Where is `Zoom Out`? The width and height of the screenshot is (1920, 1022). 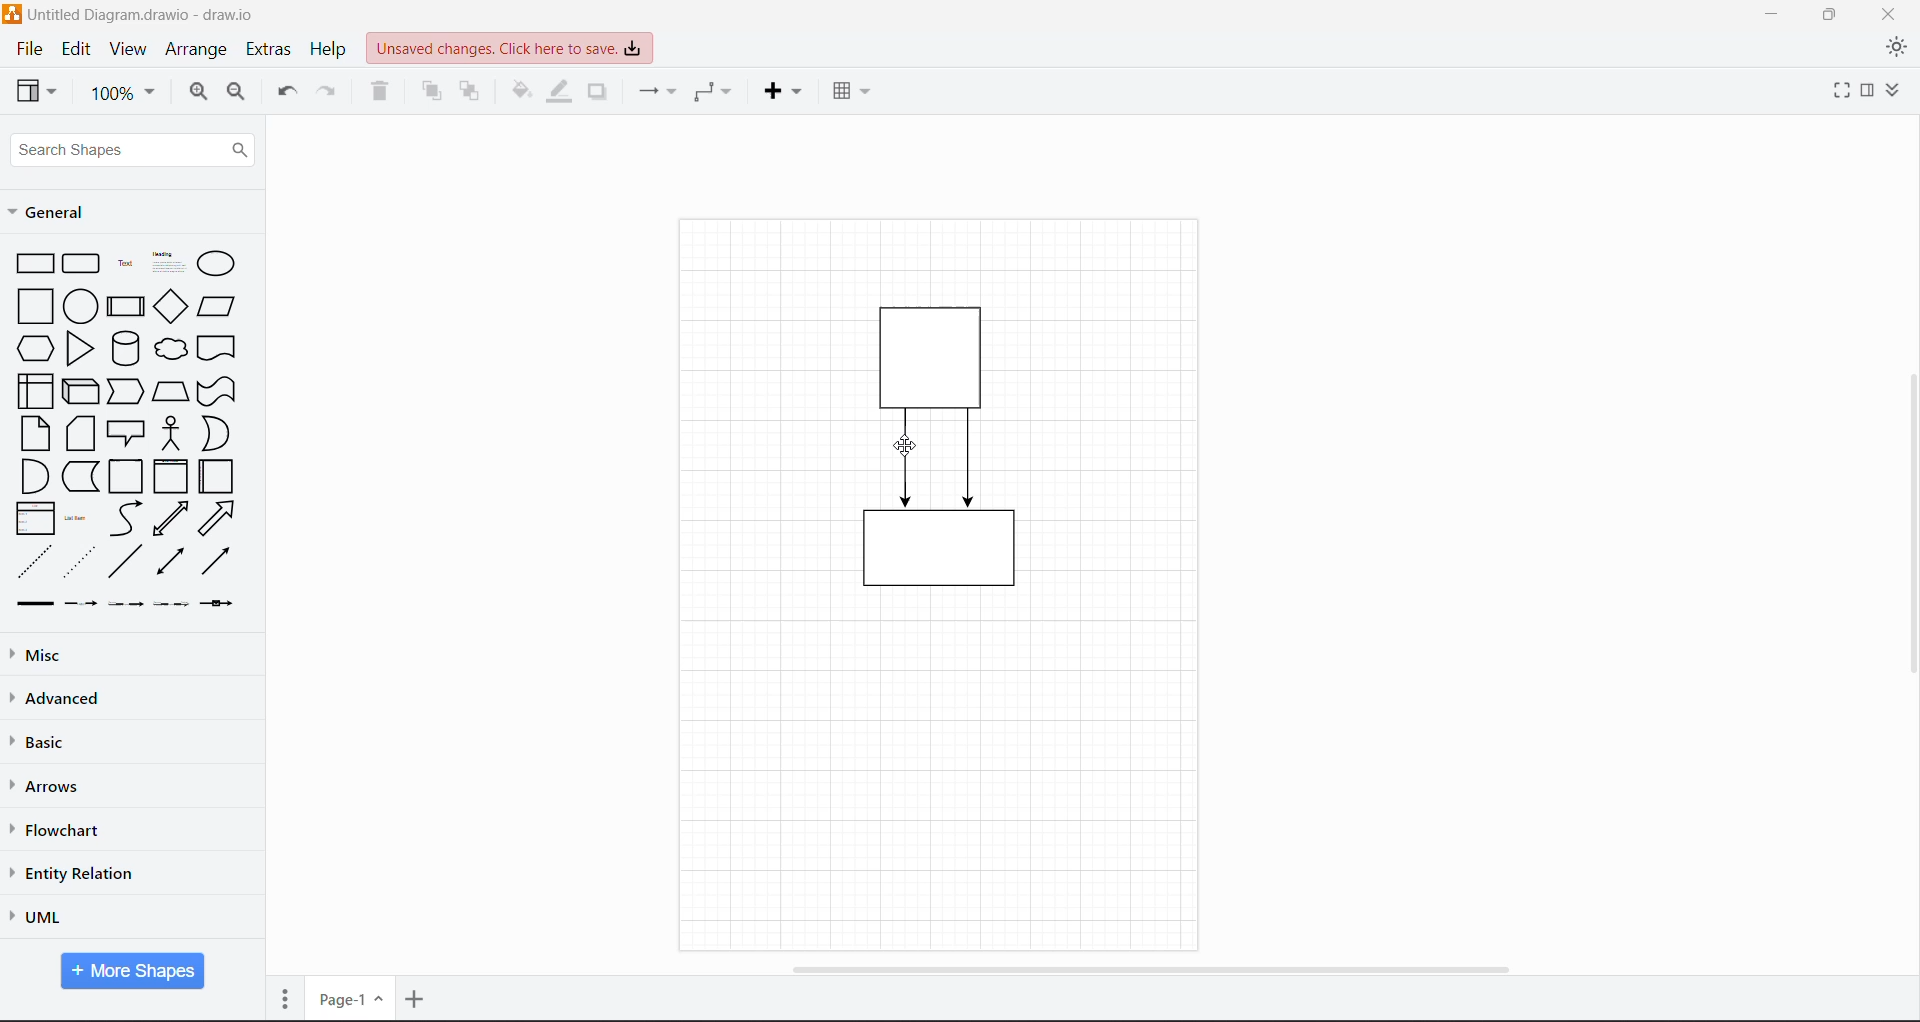 Zoom Out is located at coordinates (238, 95).